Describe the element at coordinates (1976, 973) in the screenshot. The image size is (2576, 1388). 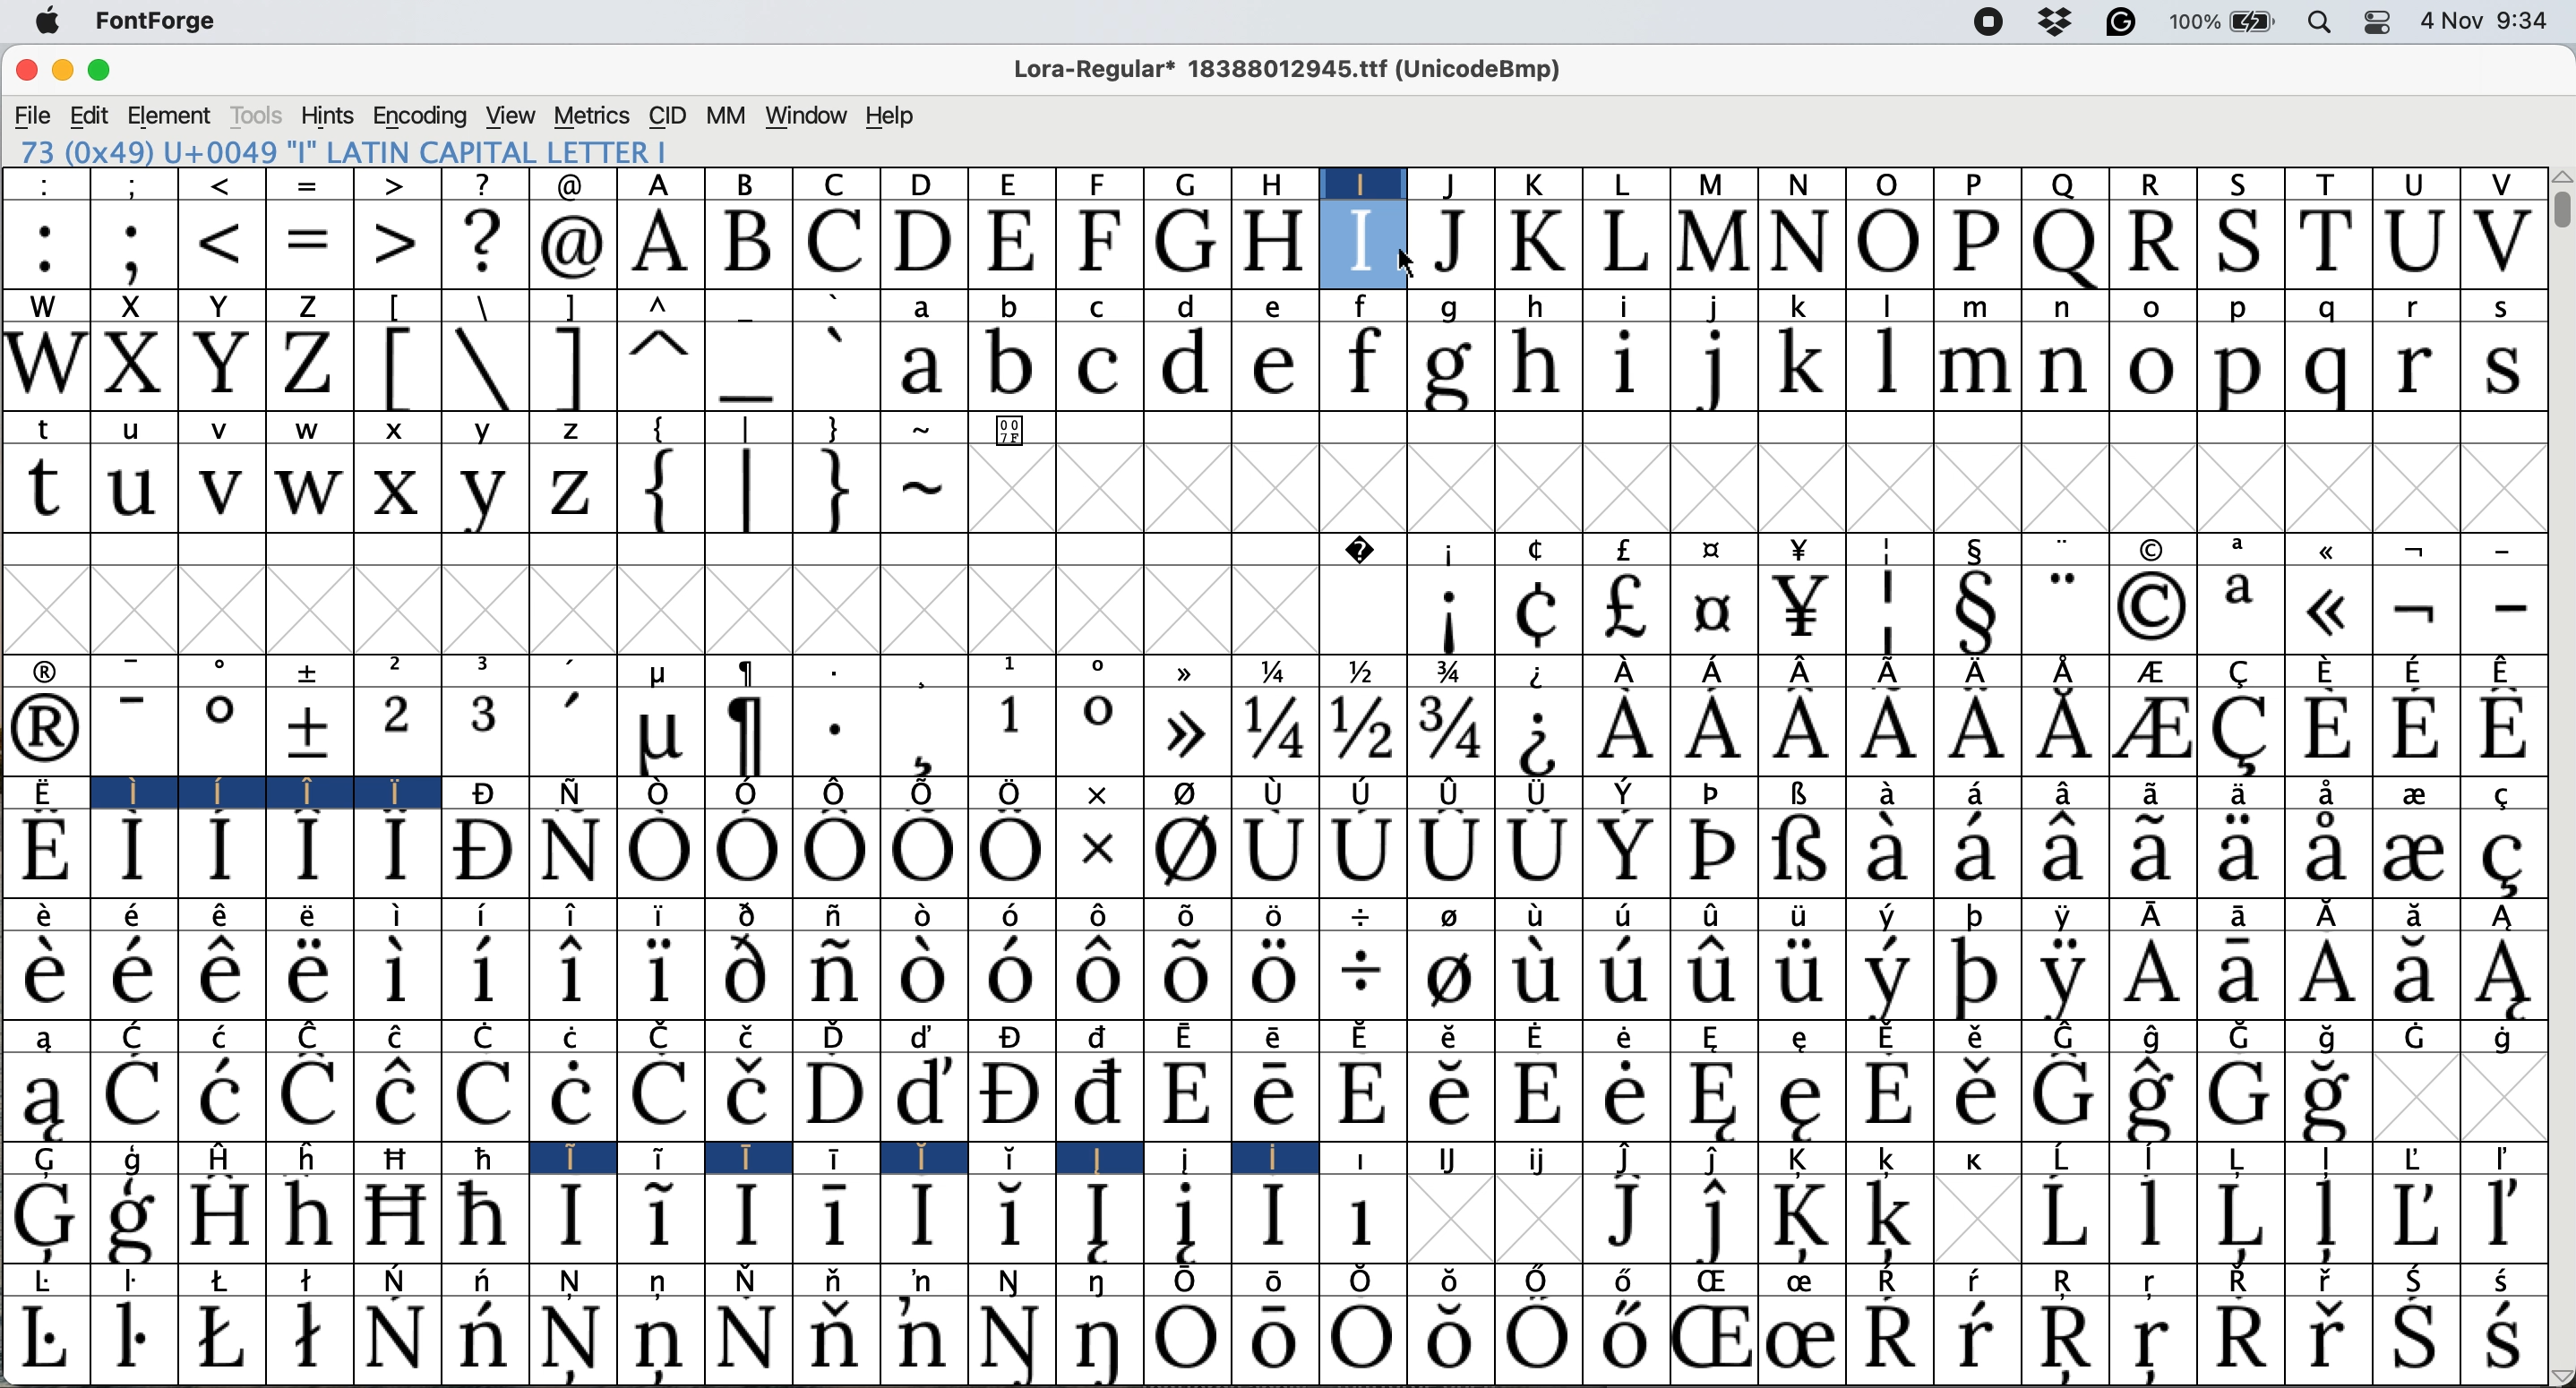
I see `Symbol` at that location.